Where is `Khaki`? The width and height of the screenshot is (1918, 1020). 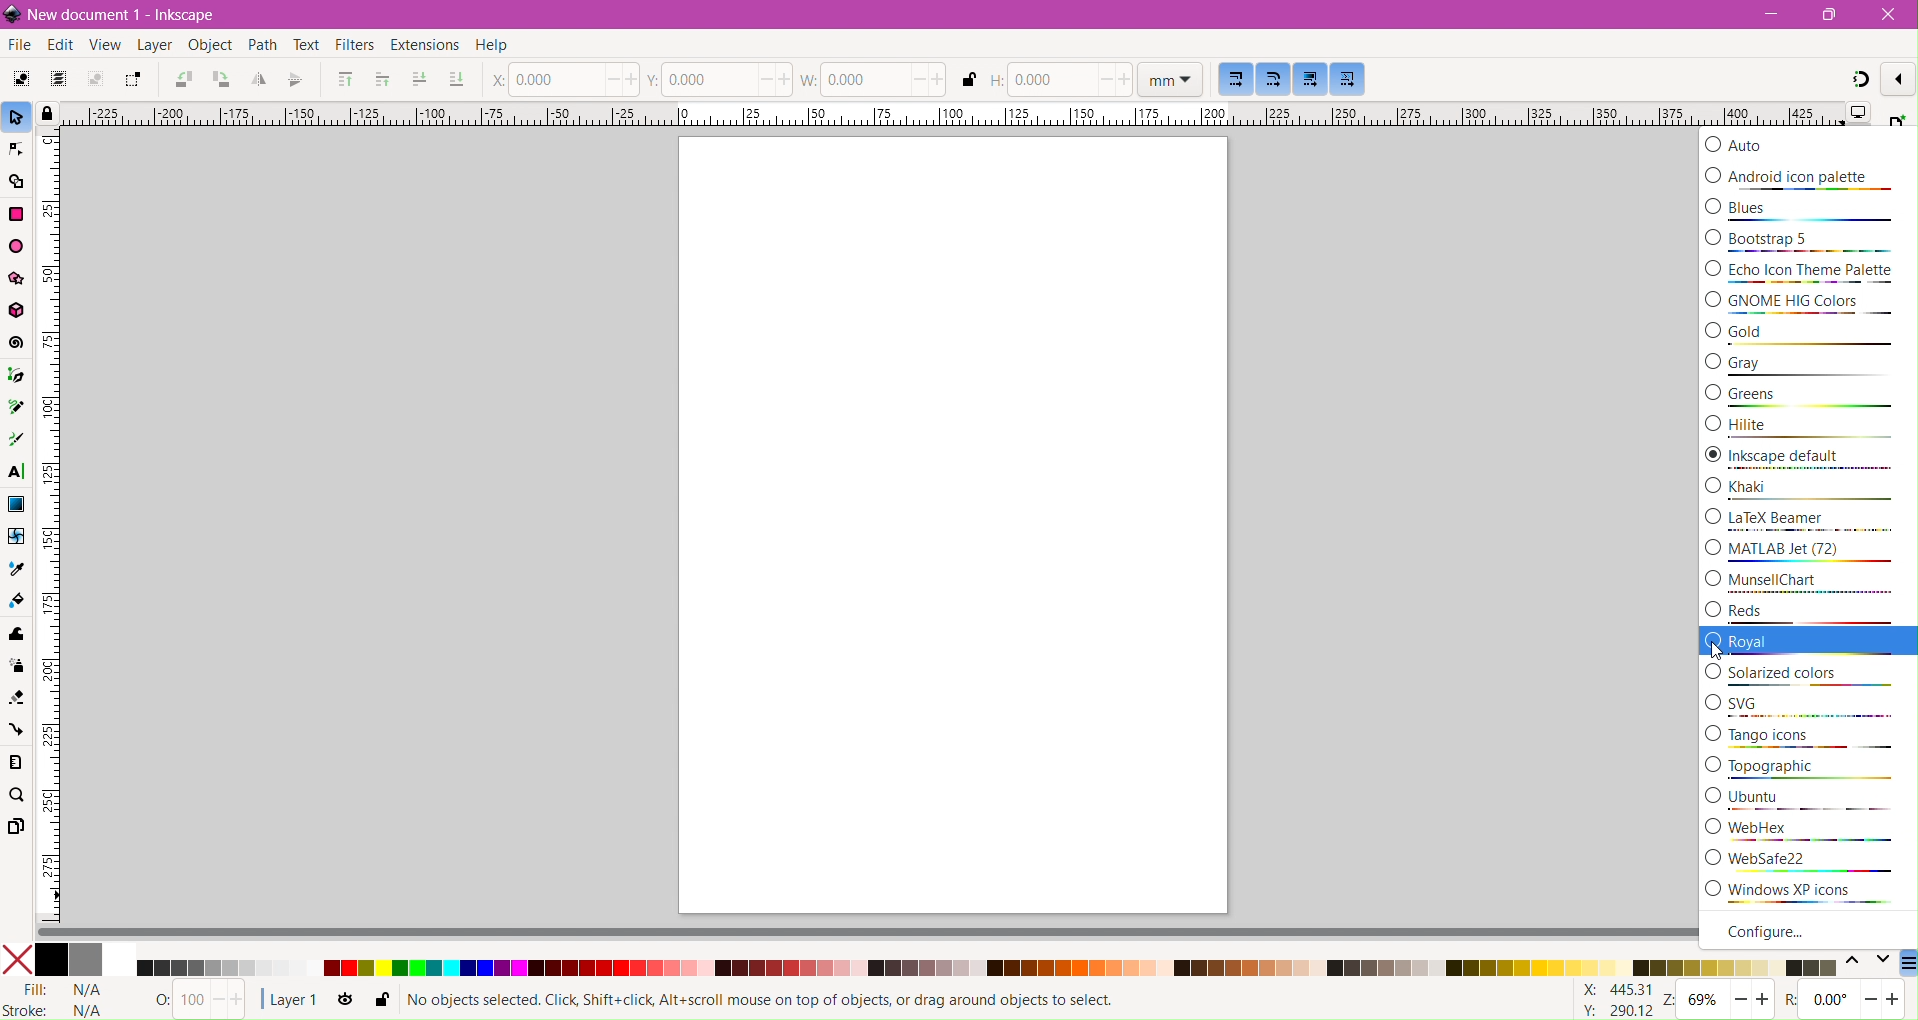
Khaki is located at coordinates (1810, 490).